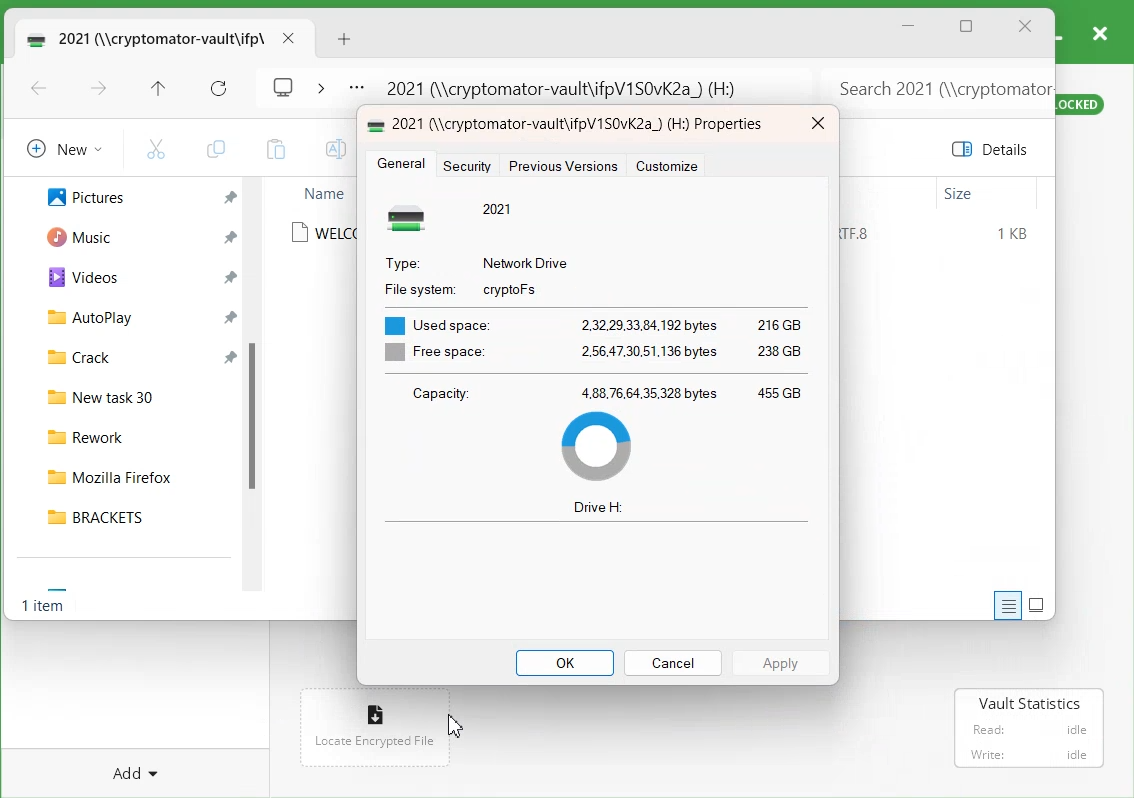  Describe the element at coordinates (470, 165) in the screenshot. I see `Security` at that location.